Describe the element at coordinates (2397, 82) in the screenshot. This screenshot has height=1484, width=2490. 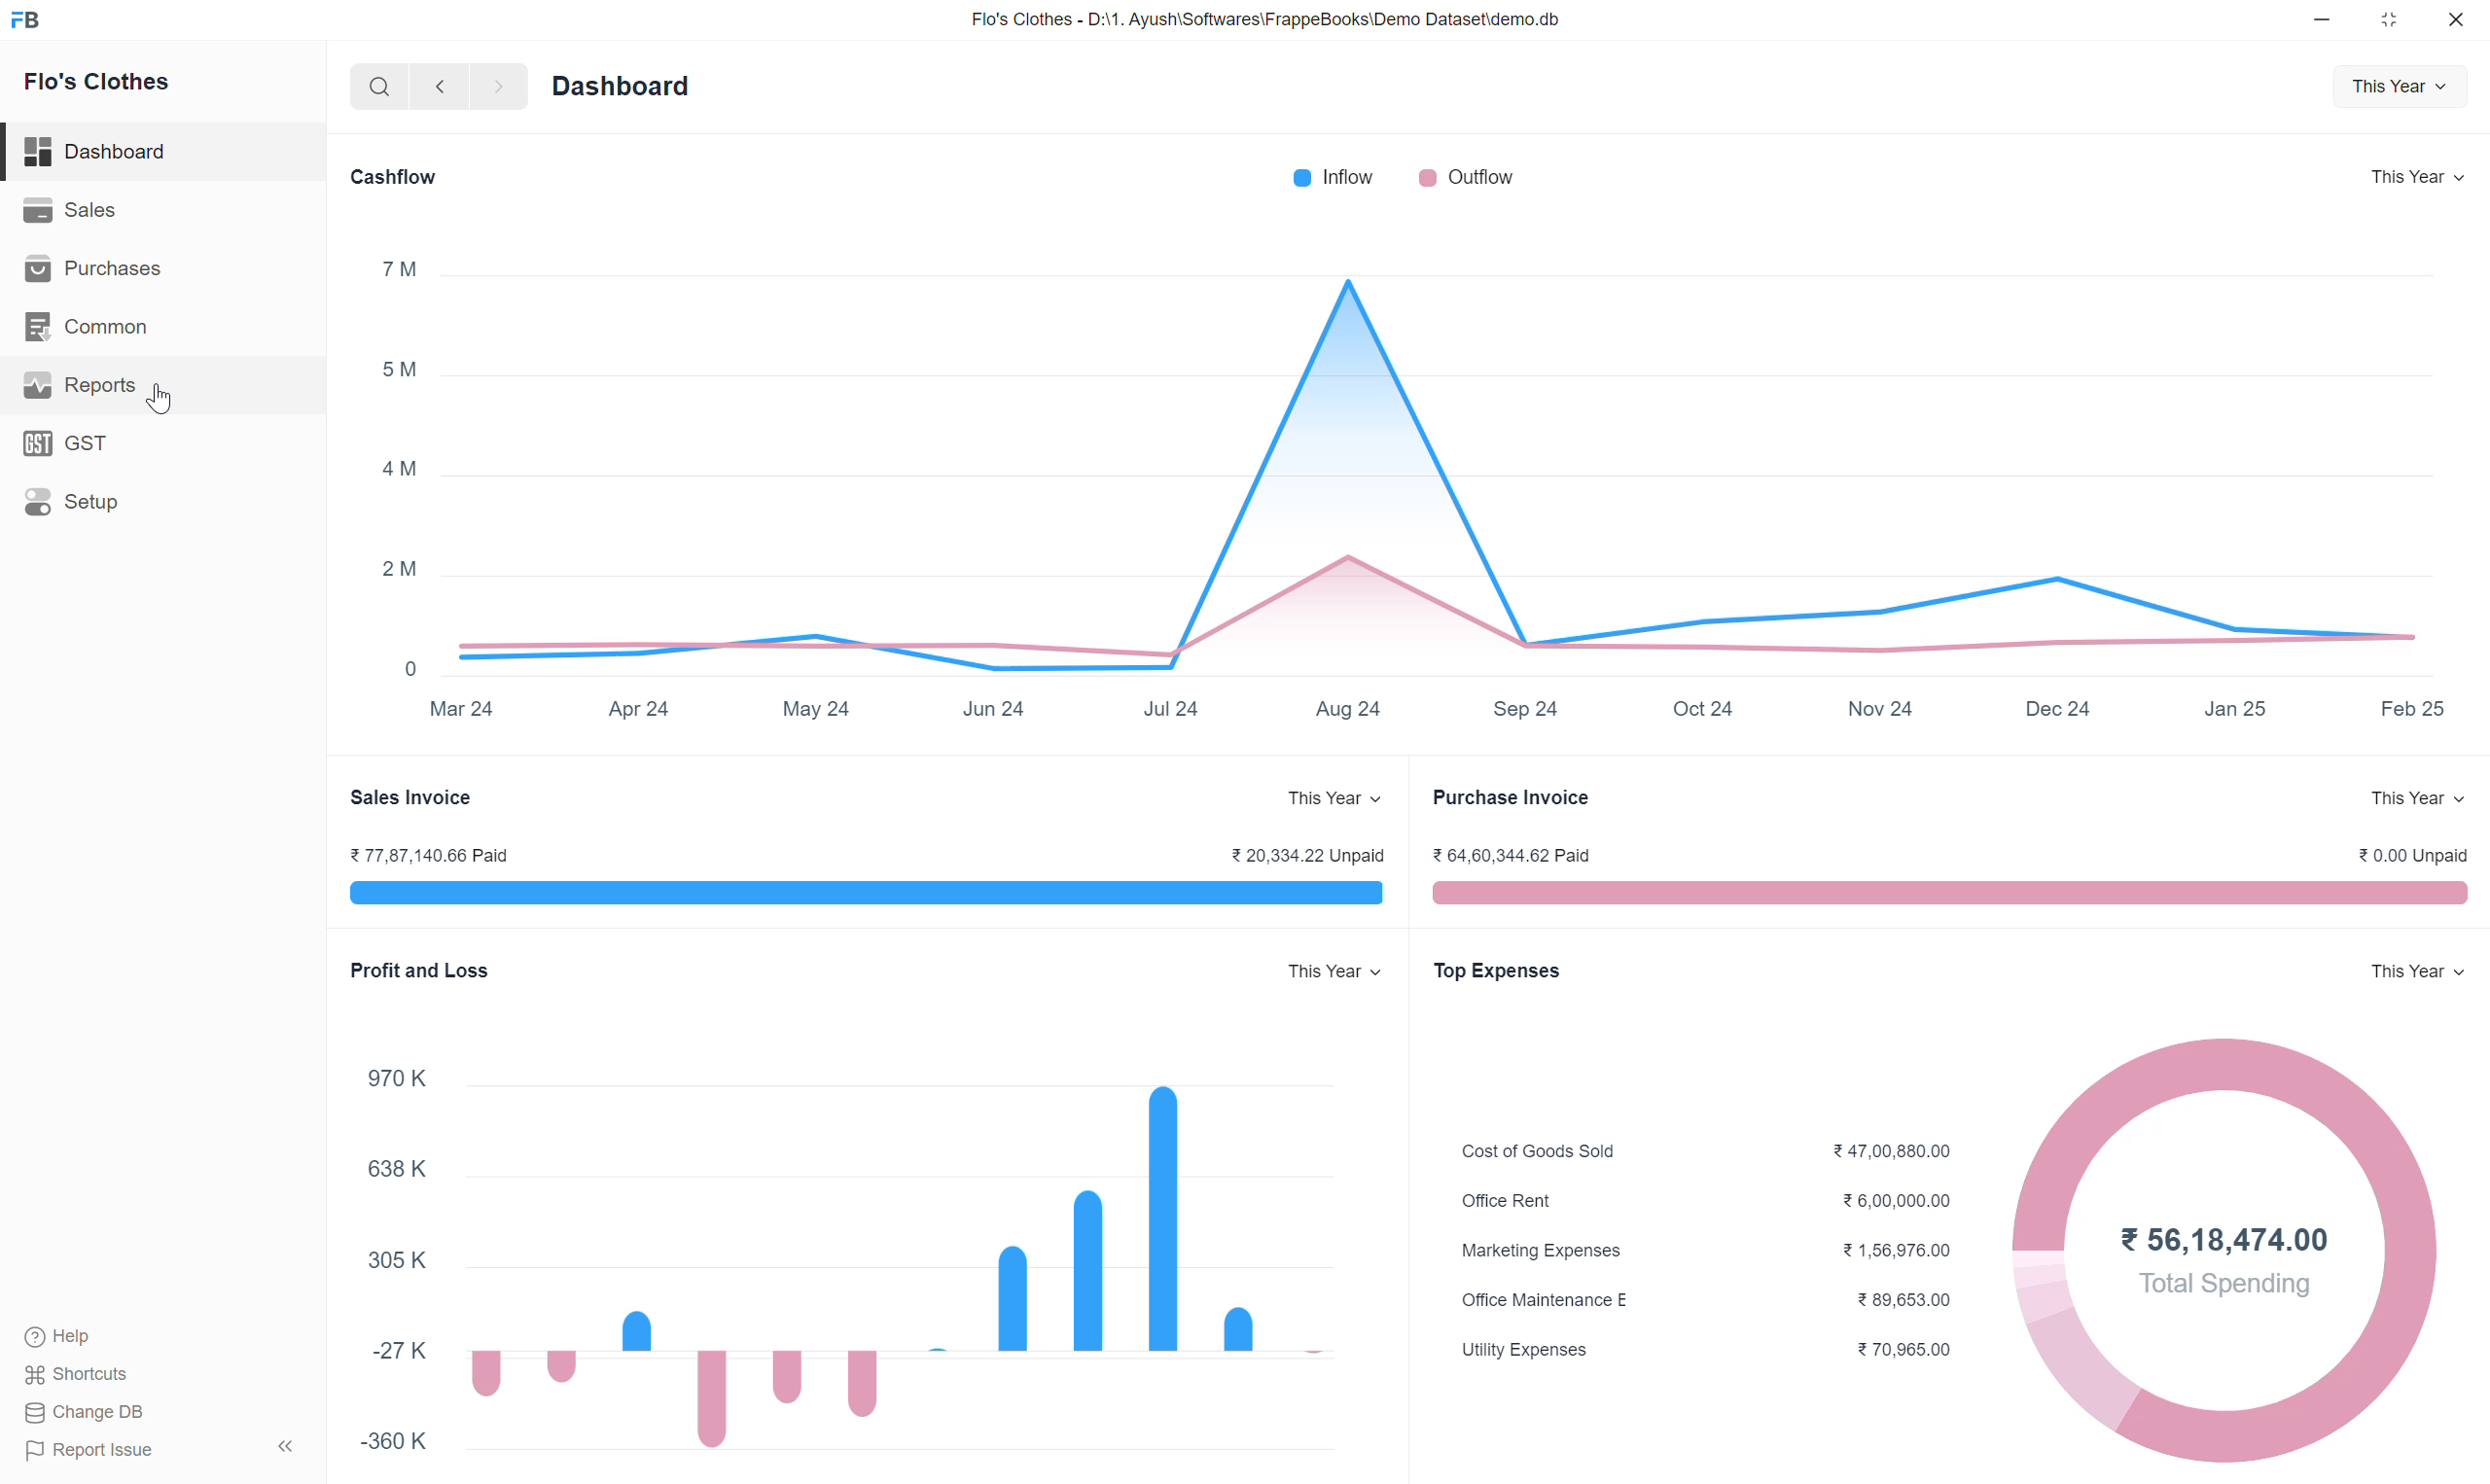
I see `This year` at that location.